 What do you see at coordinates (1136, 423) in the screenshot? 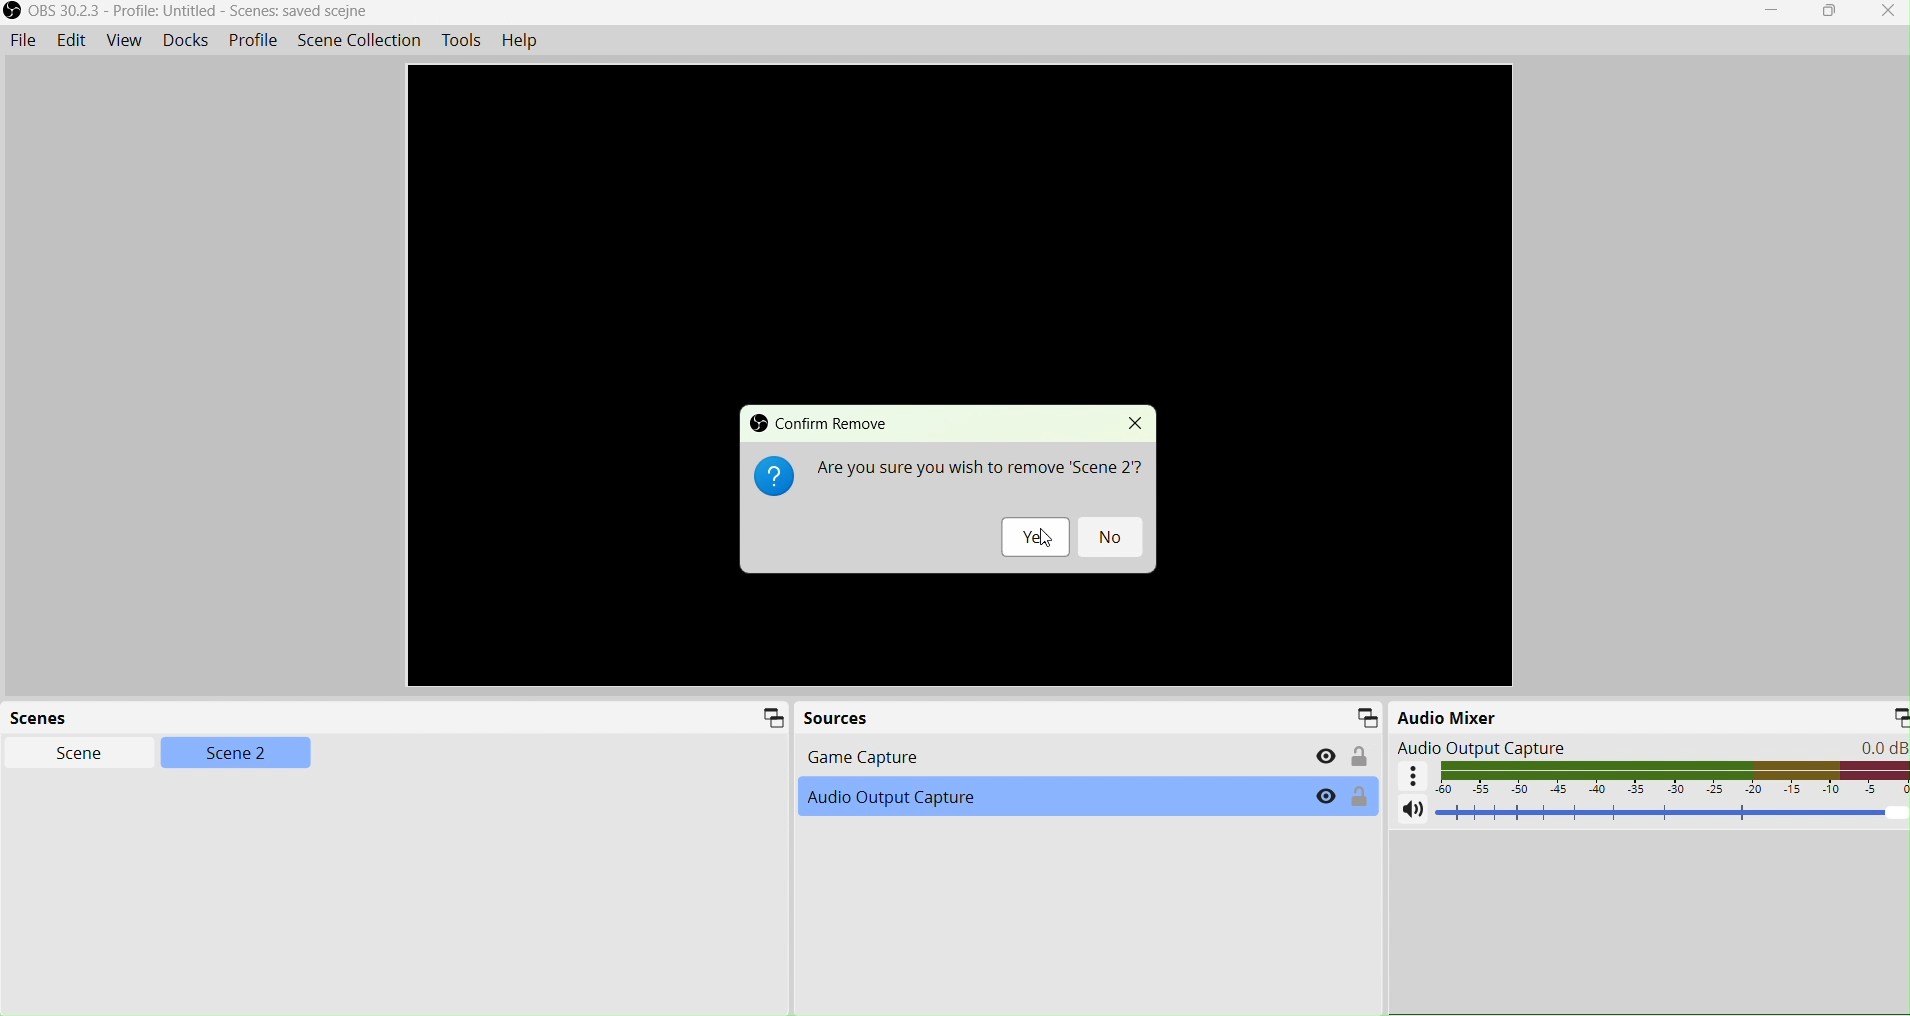
I see `Close` at bounding box center [1136, 423].